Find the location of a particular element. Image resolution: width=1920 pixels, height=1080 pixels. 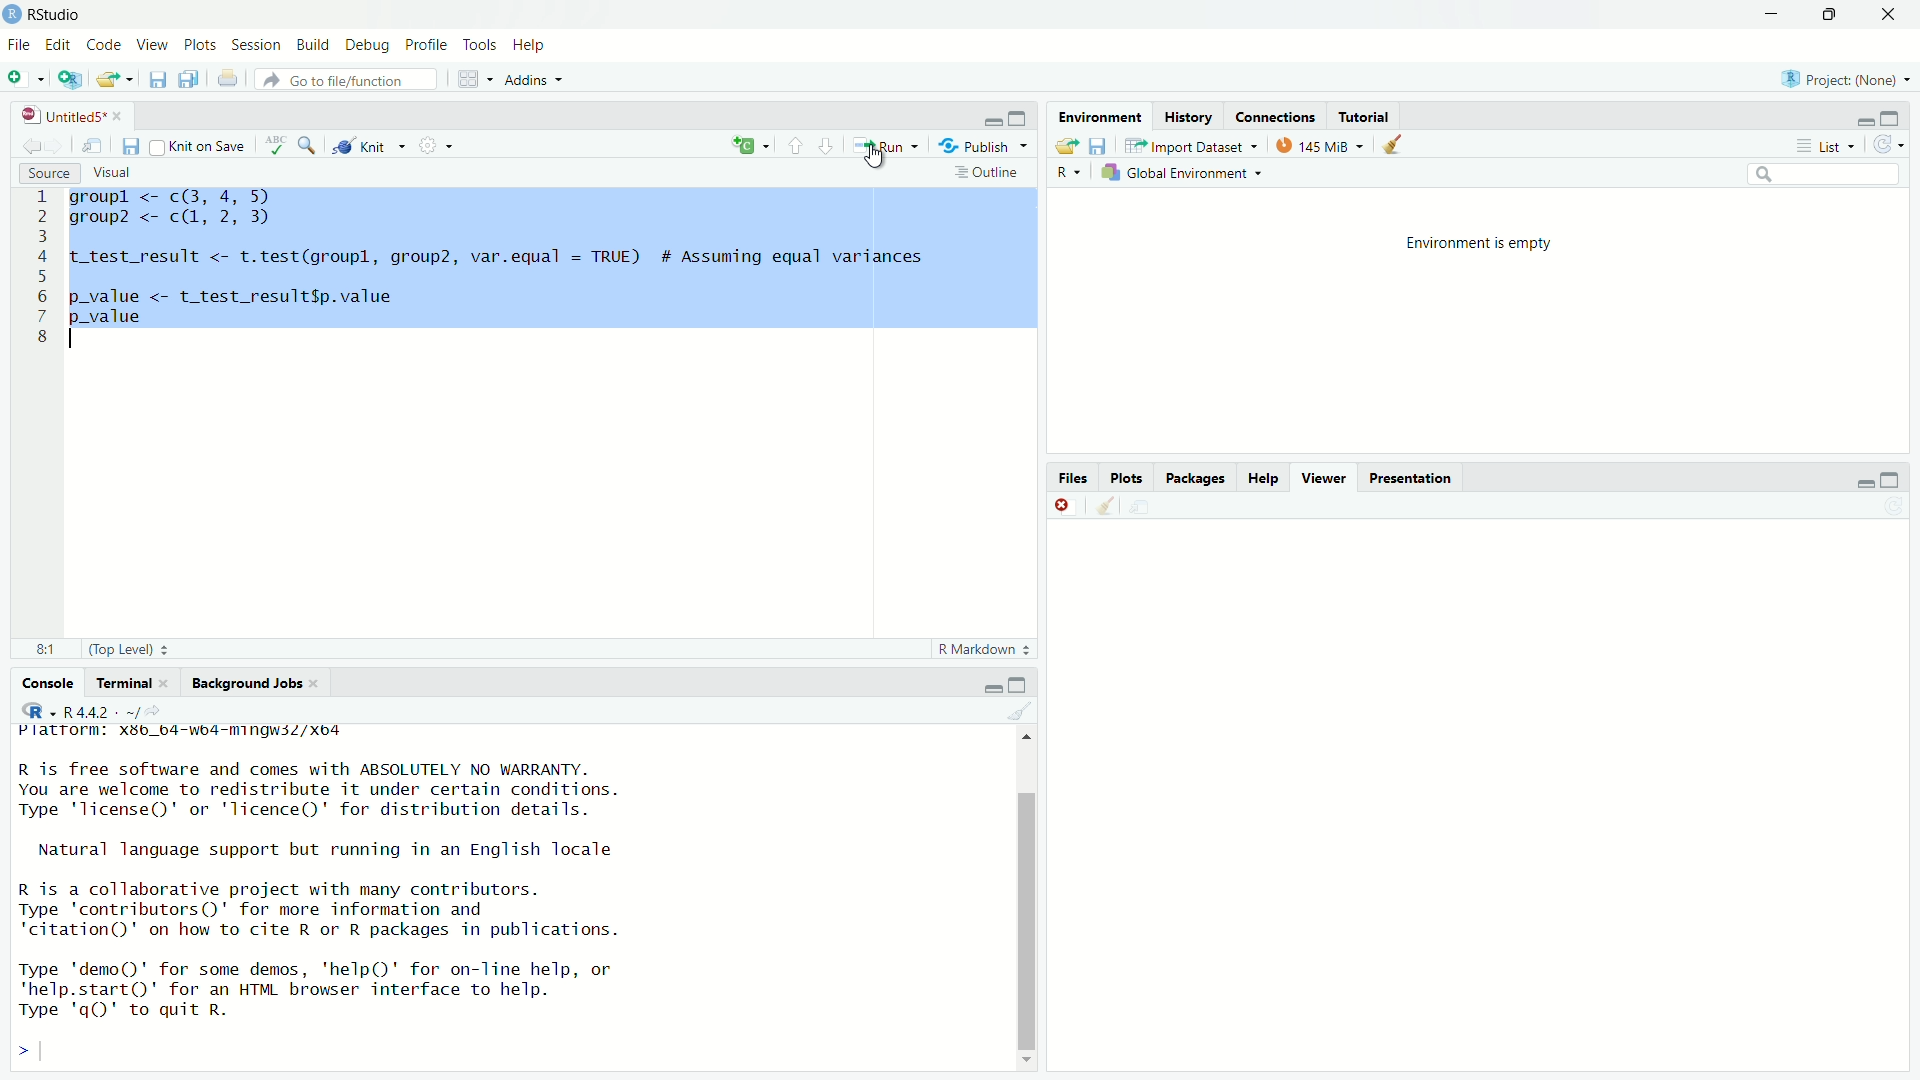

Environment is empty is located at coordinates (1478, 321).